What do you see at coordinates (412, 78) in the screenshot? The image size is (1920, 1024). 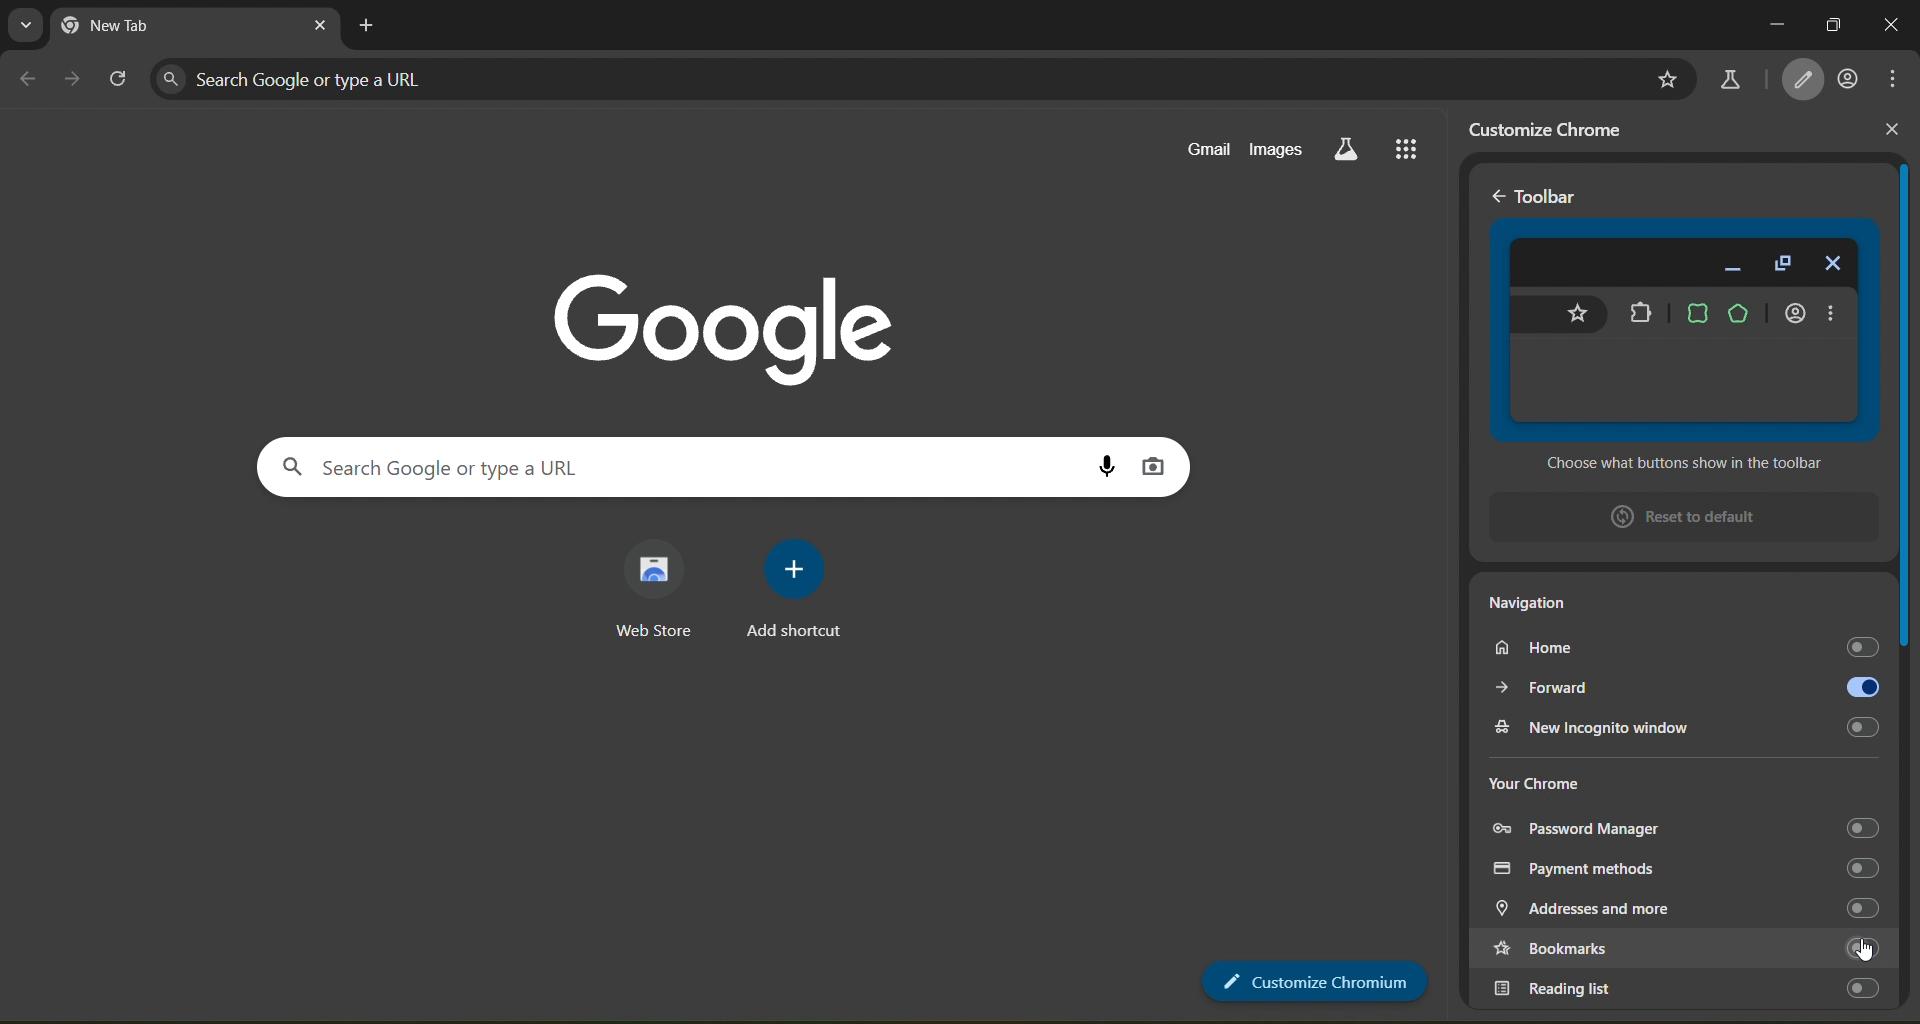 I see `search panel` at bounding box center [412, 78].